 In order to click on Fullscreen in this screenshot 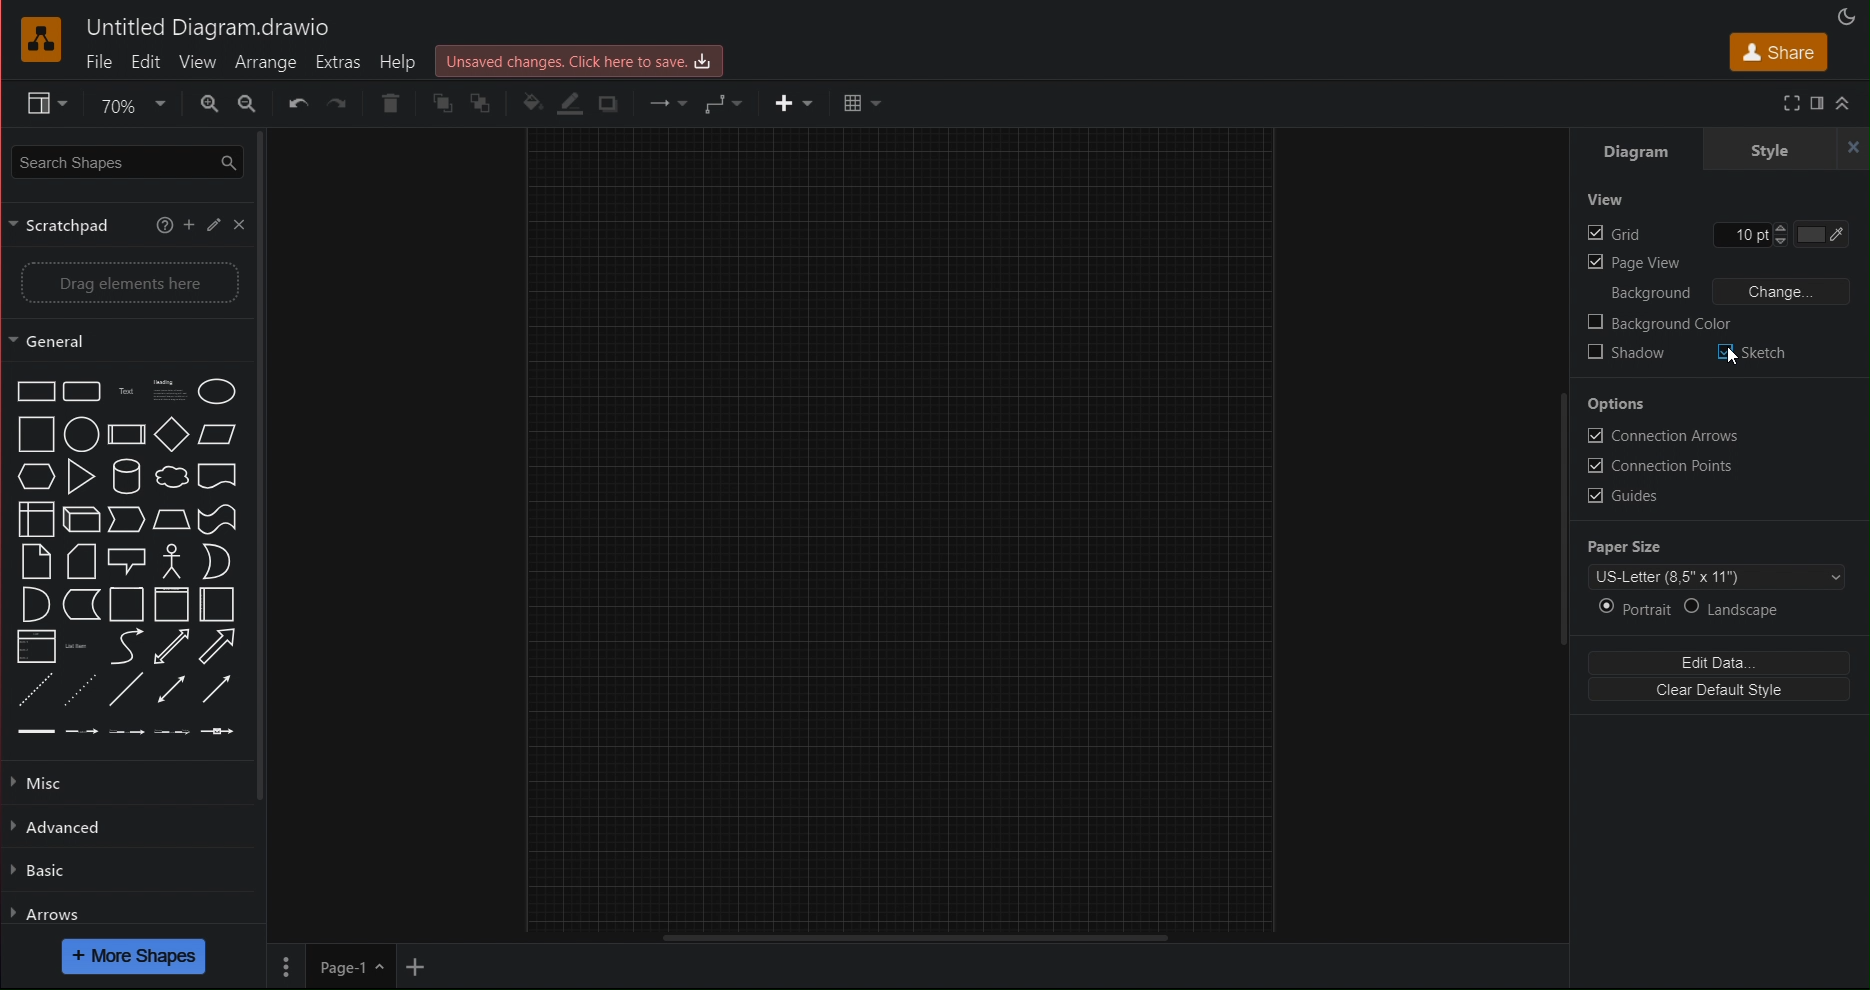, I will do `click(1790, 105)`.